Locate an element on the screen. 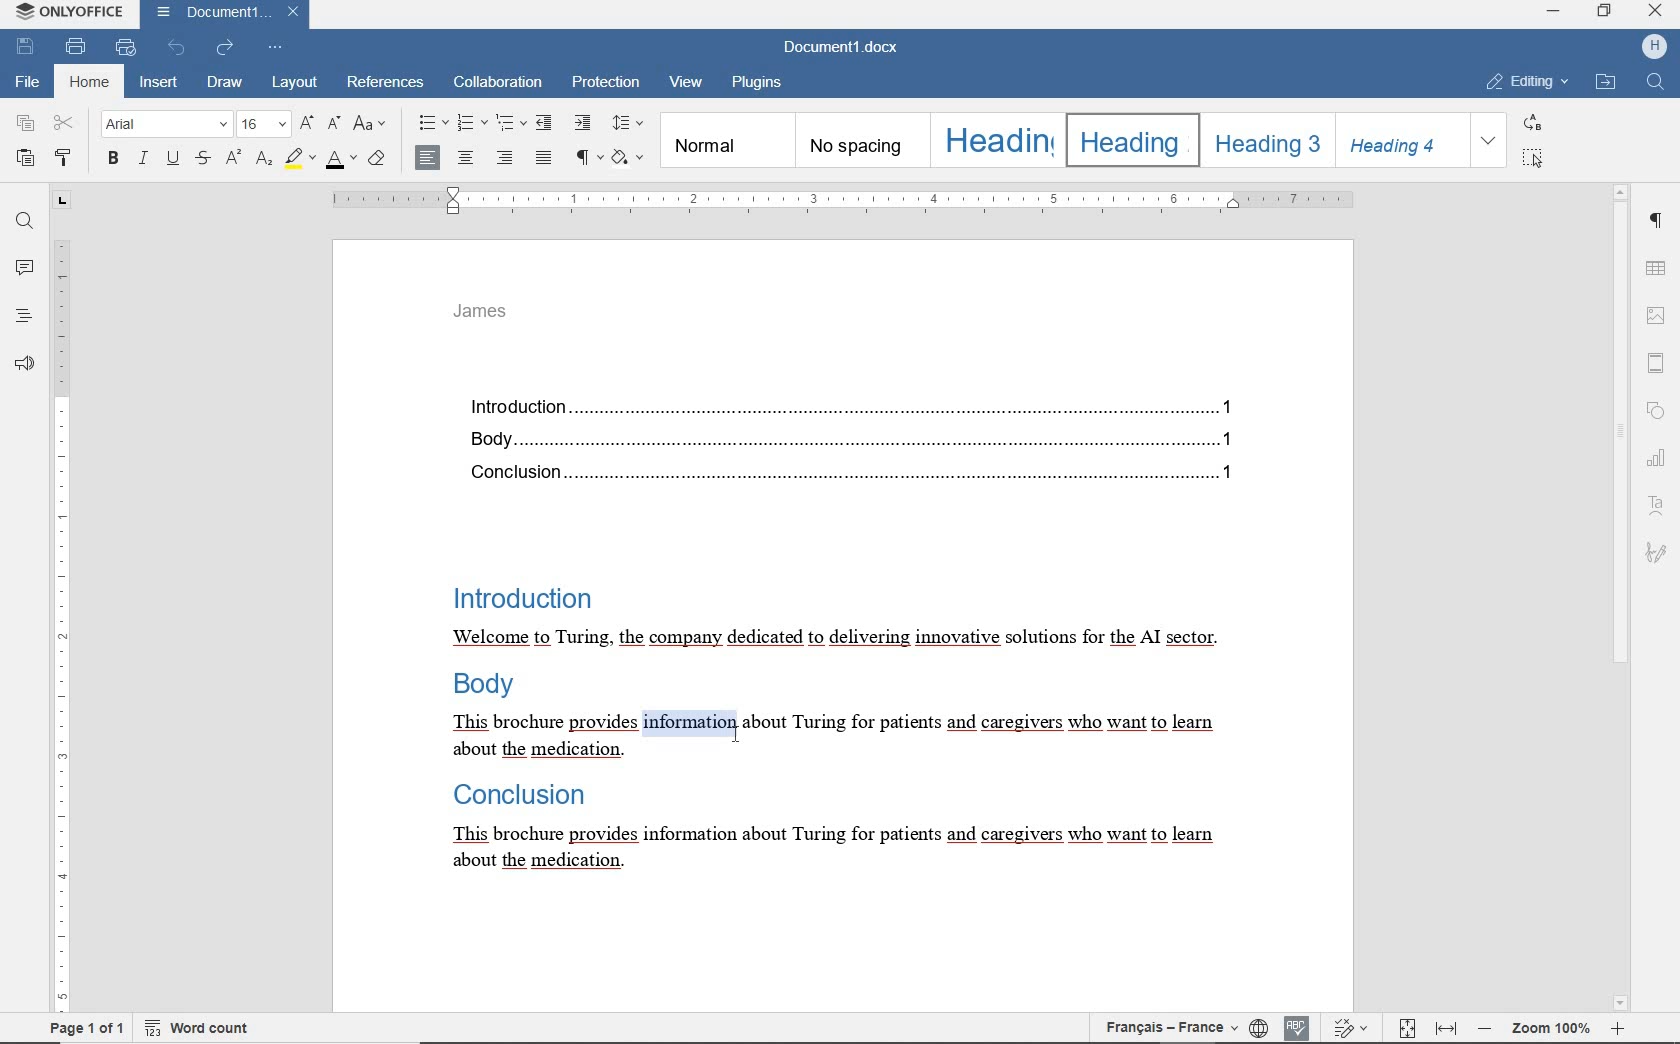 This screenshot has width=1680, height=1044. LAYOUT is located at coordinates (292, 84).